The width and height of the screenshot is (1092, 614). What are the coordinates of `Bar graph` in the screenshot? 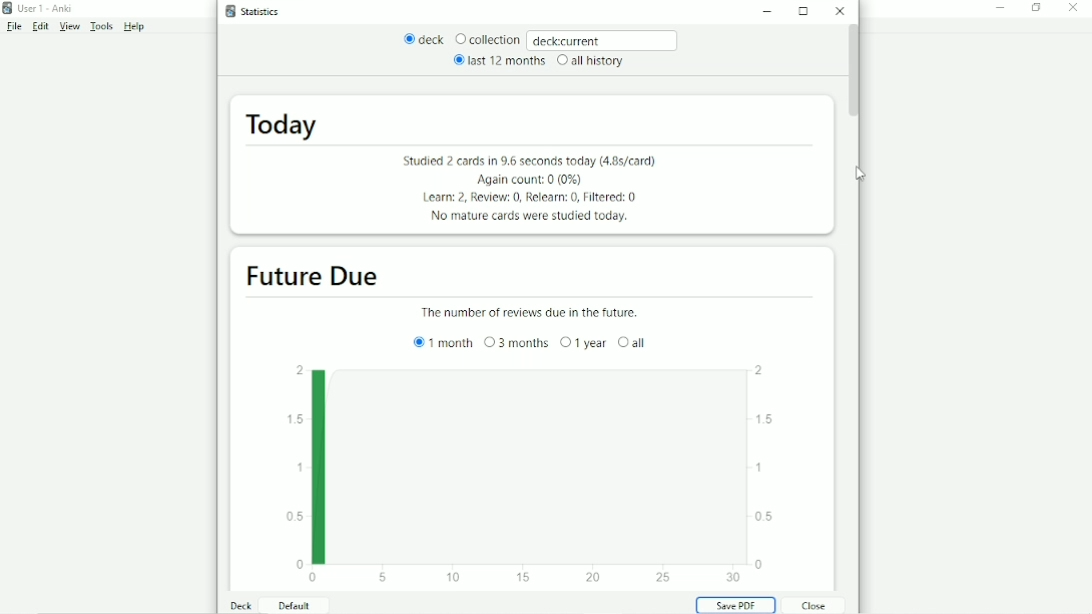 It's located at (532, 472).